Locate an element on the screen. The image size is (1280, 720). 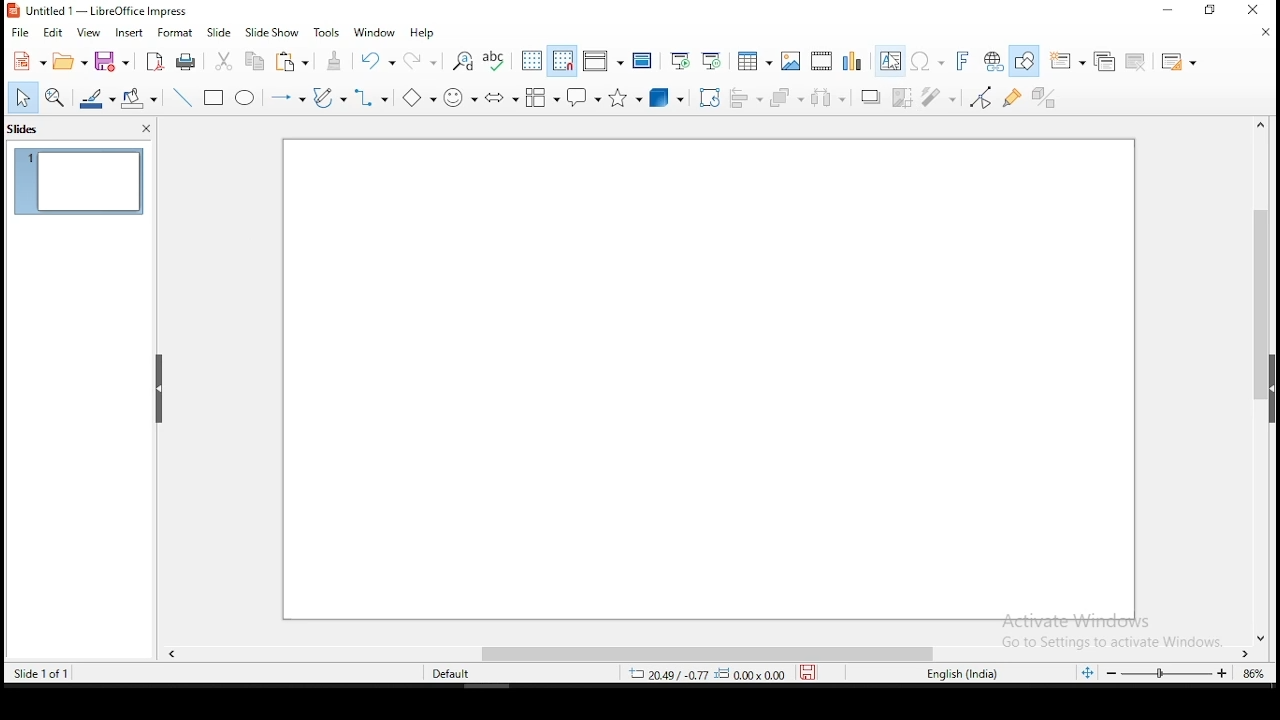
insert fontwork text is located at coordinates (962, 61).